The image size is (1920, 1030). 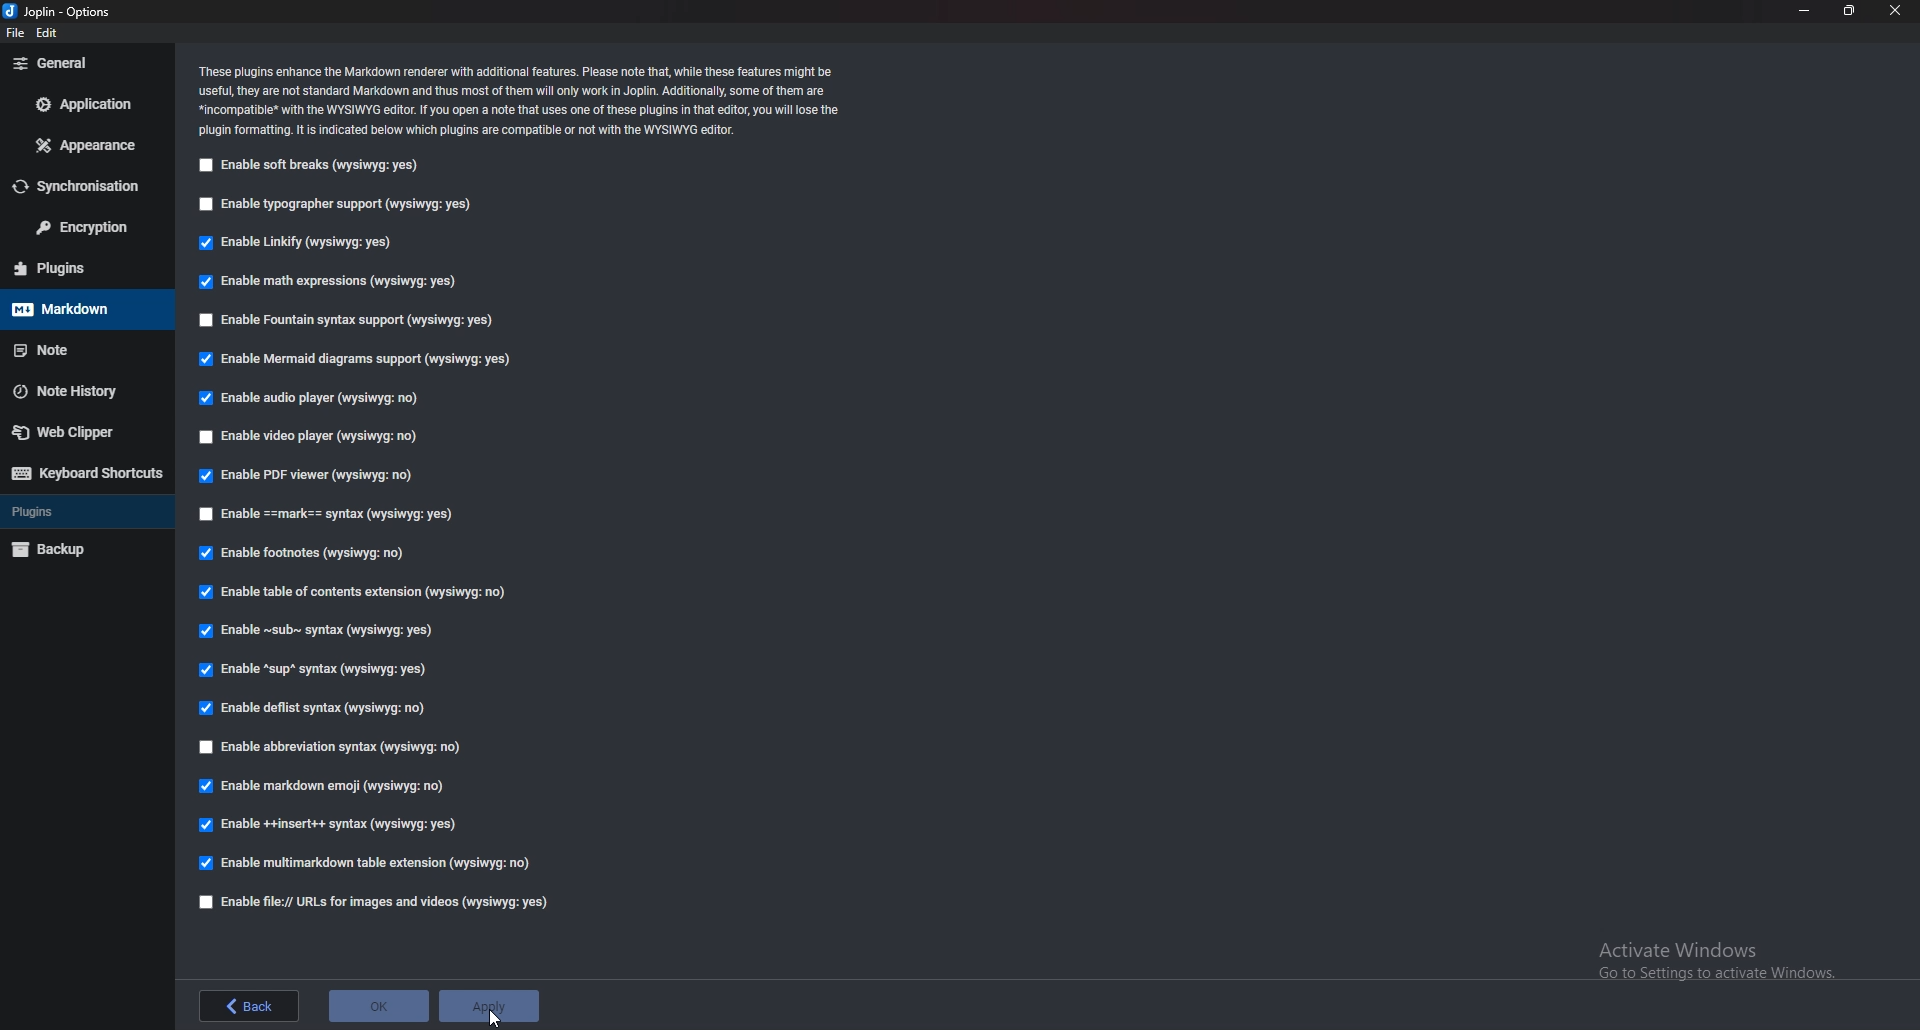 I want to click on Appearance, so click(x=89, y=144).